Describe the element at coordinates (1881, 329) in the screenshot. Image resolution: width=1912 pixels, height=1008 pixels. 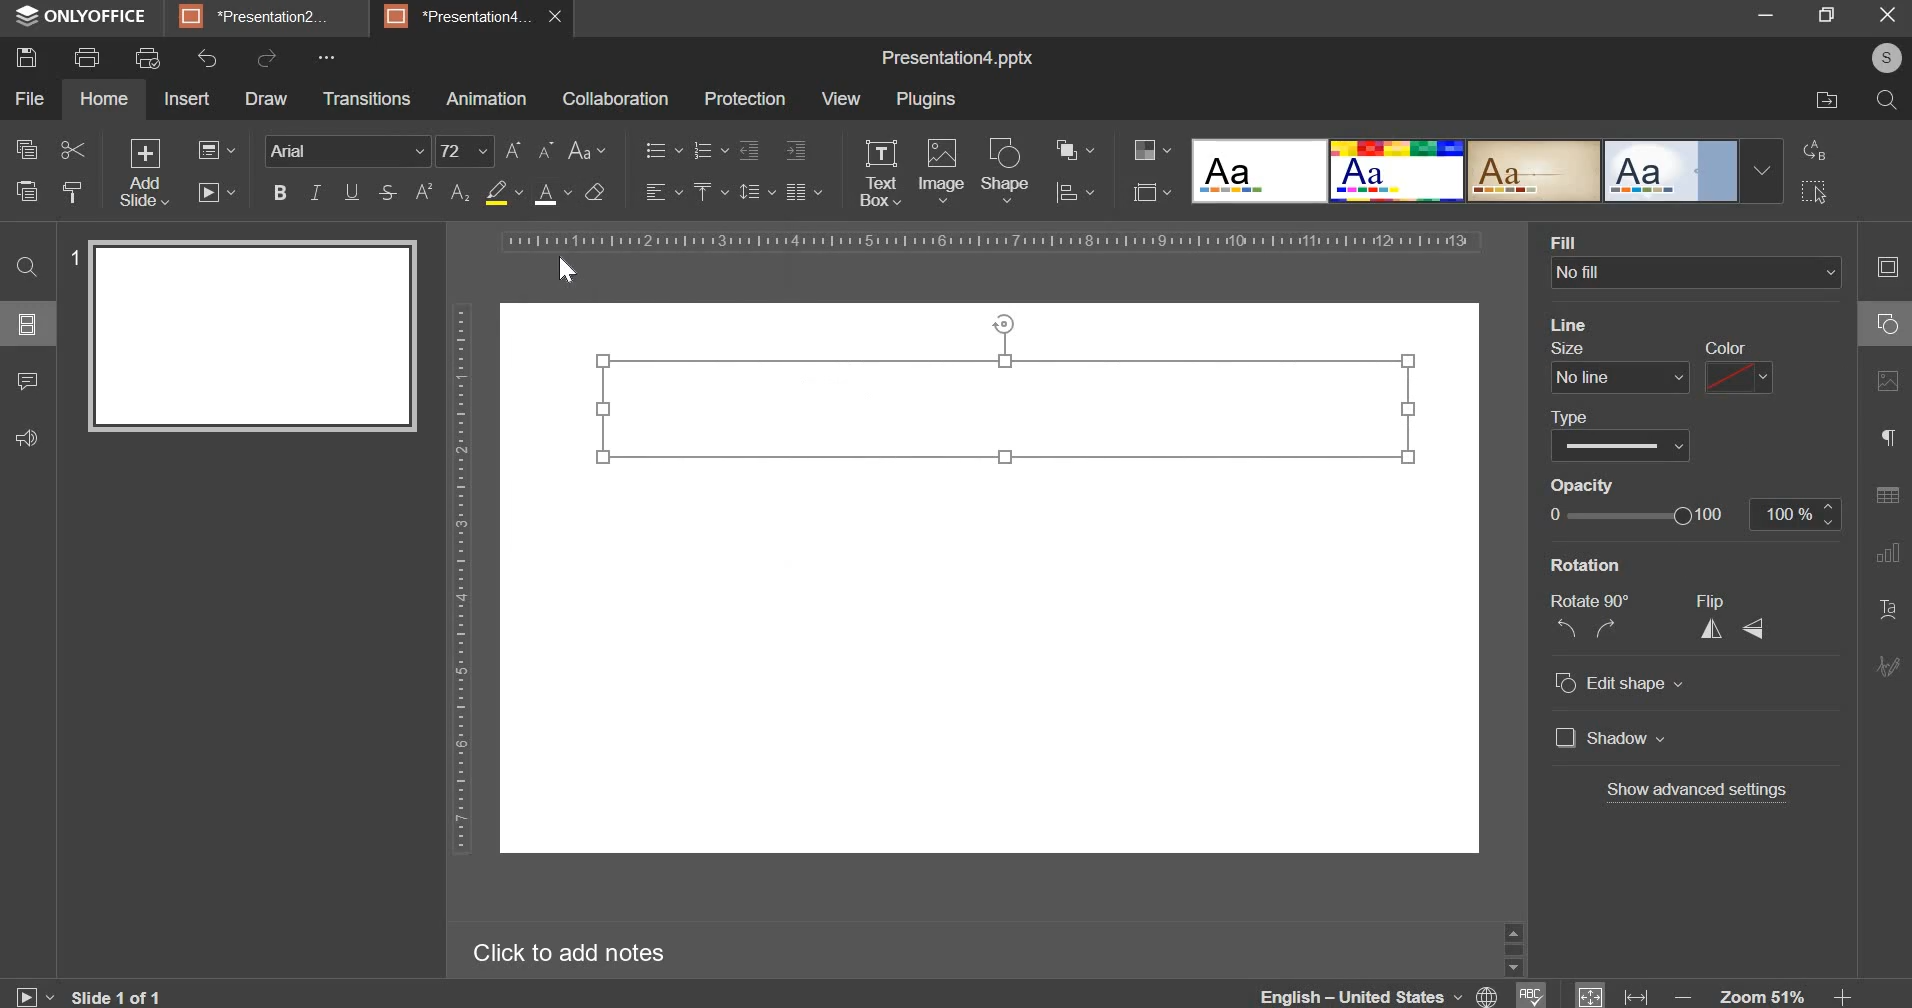
I see `shapes` at that location.